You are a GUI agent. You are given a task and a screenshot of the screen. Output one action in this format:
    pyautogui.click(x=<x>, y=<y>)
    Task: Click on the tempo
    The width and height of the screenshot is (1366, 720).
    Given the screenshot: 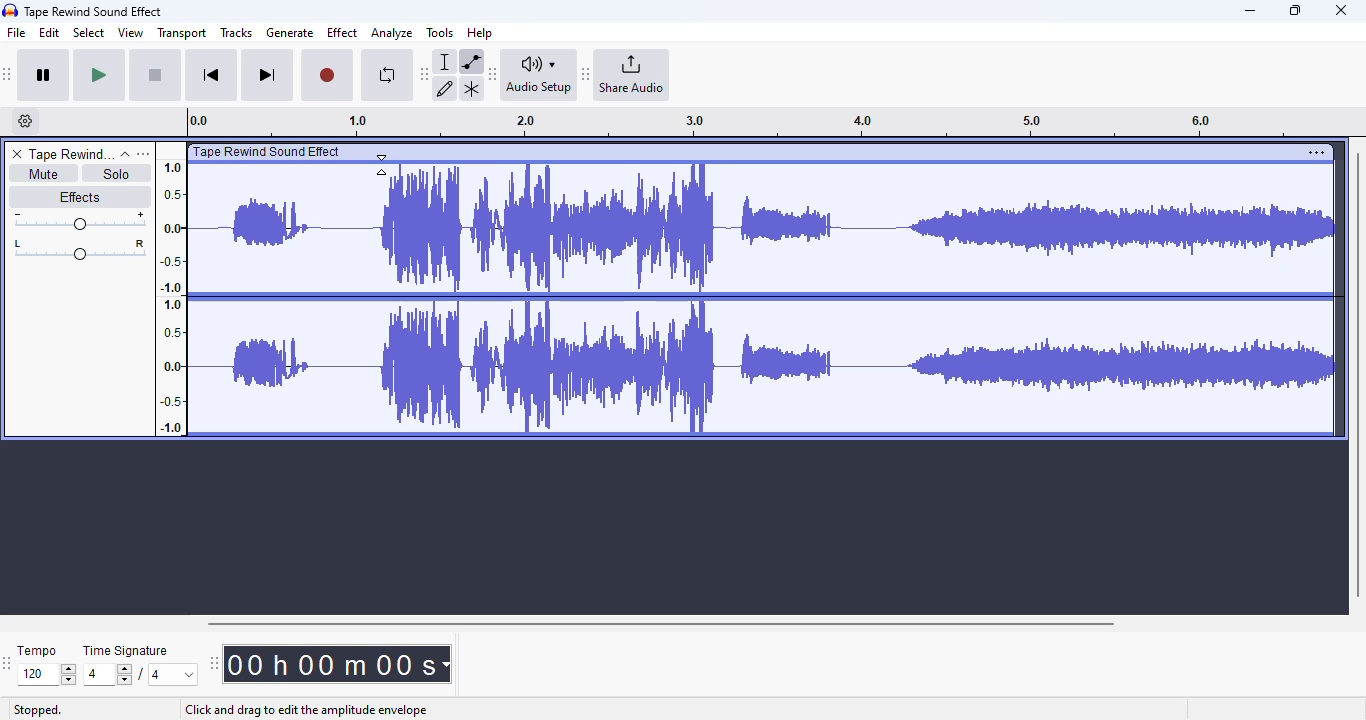 What is the action you would take?
    pyautogui.click(x=37, y=650)
    